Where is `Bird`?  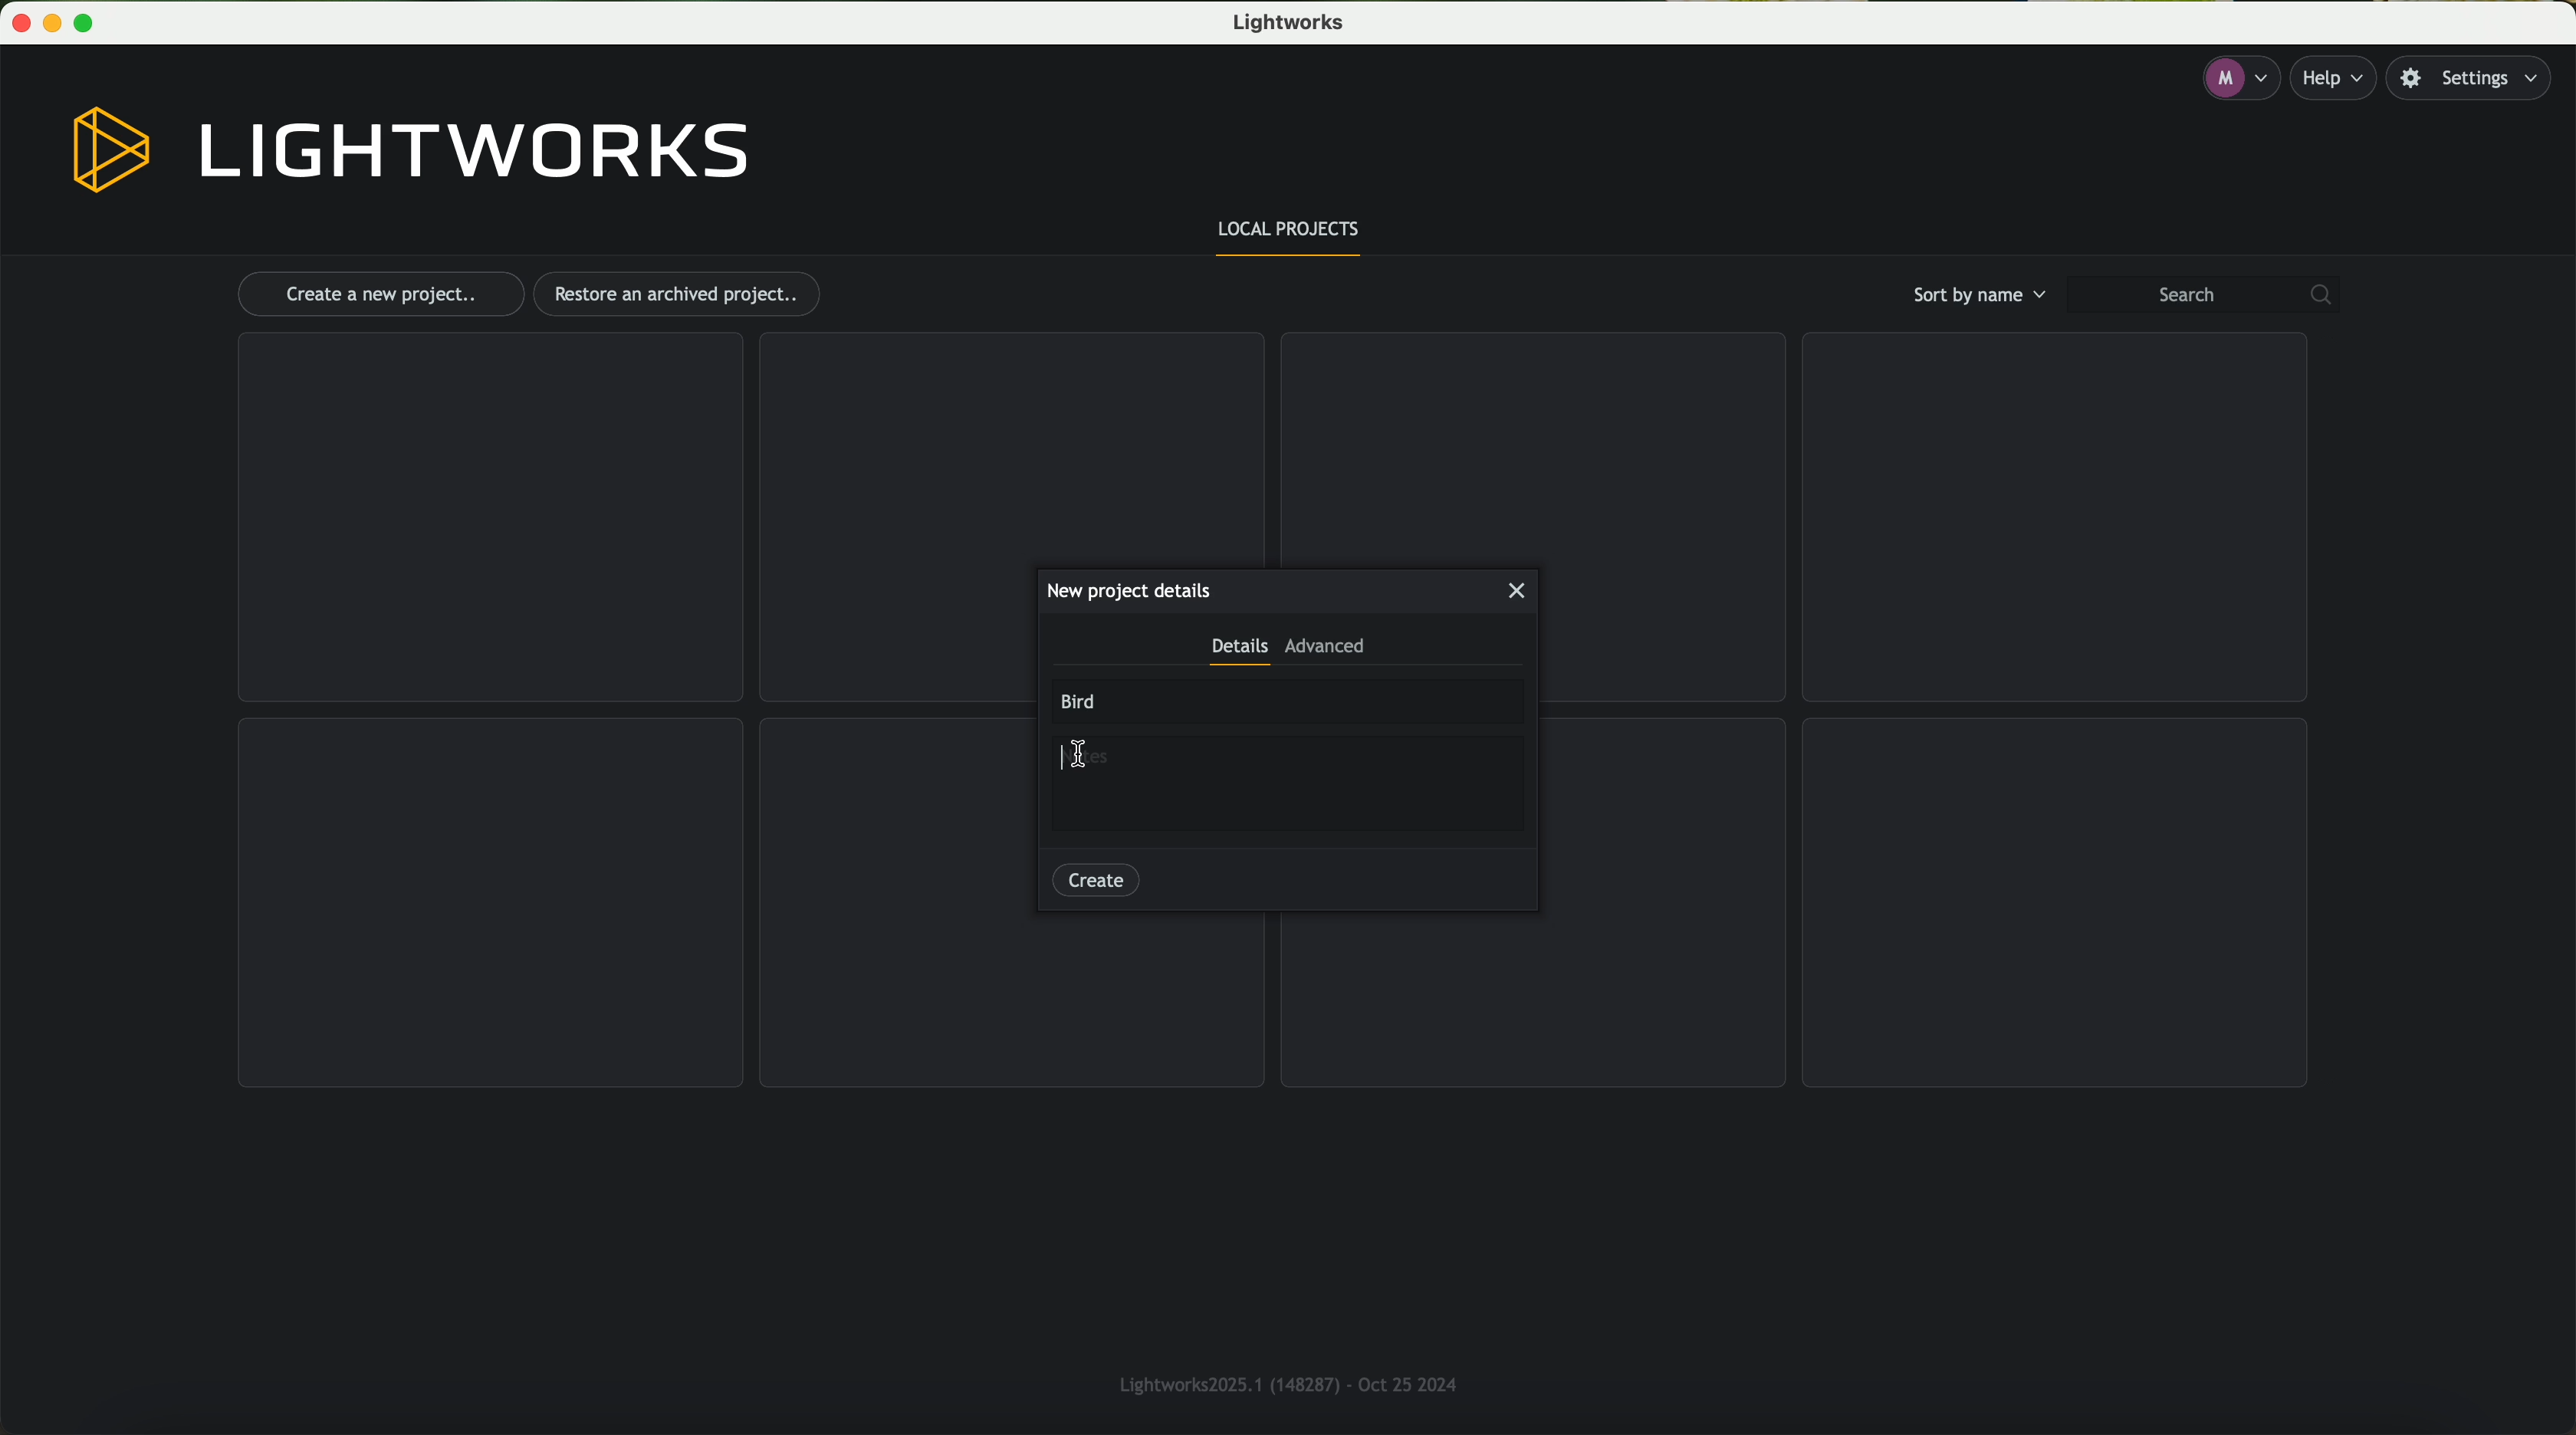
Bird is located at coordinates (1082, 702).